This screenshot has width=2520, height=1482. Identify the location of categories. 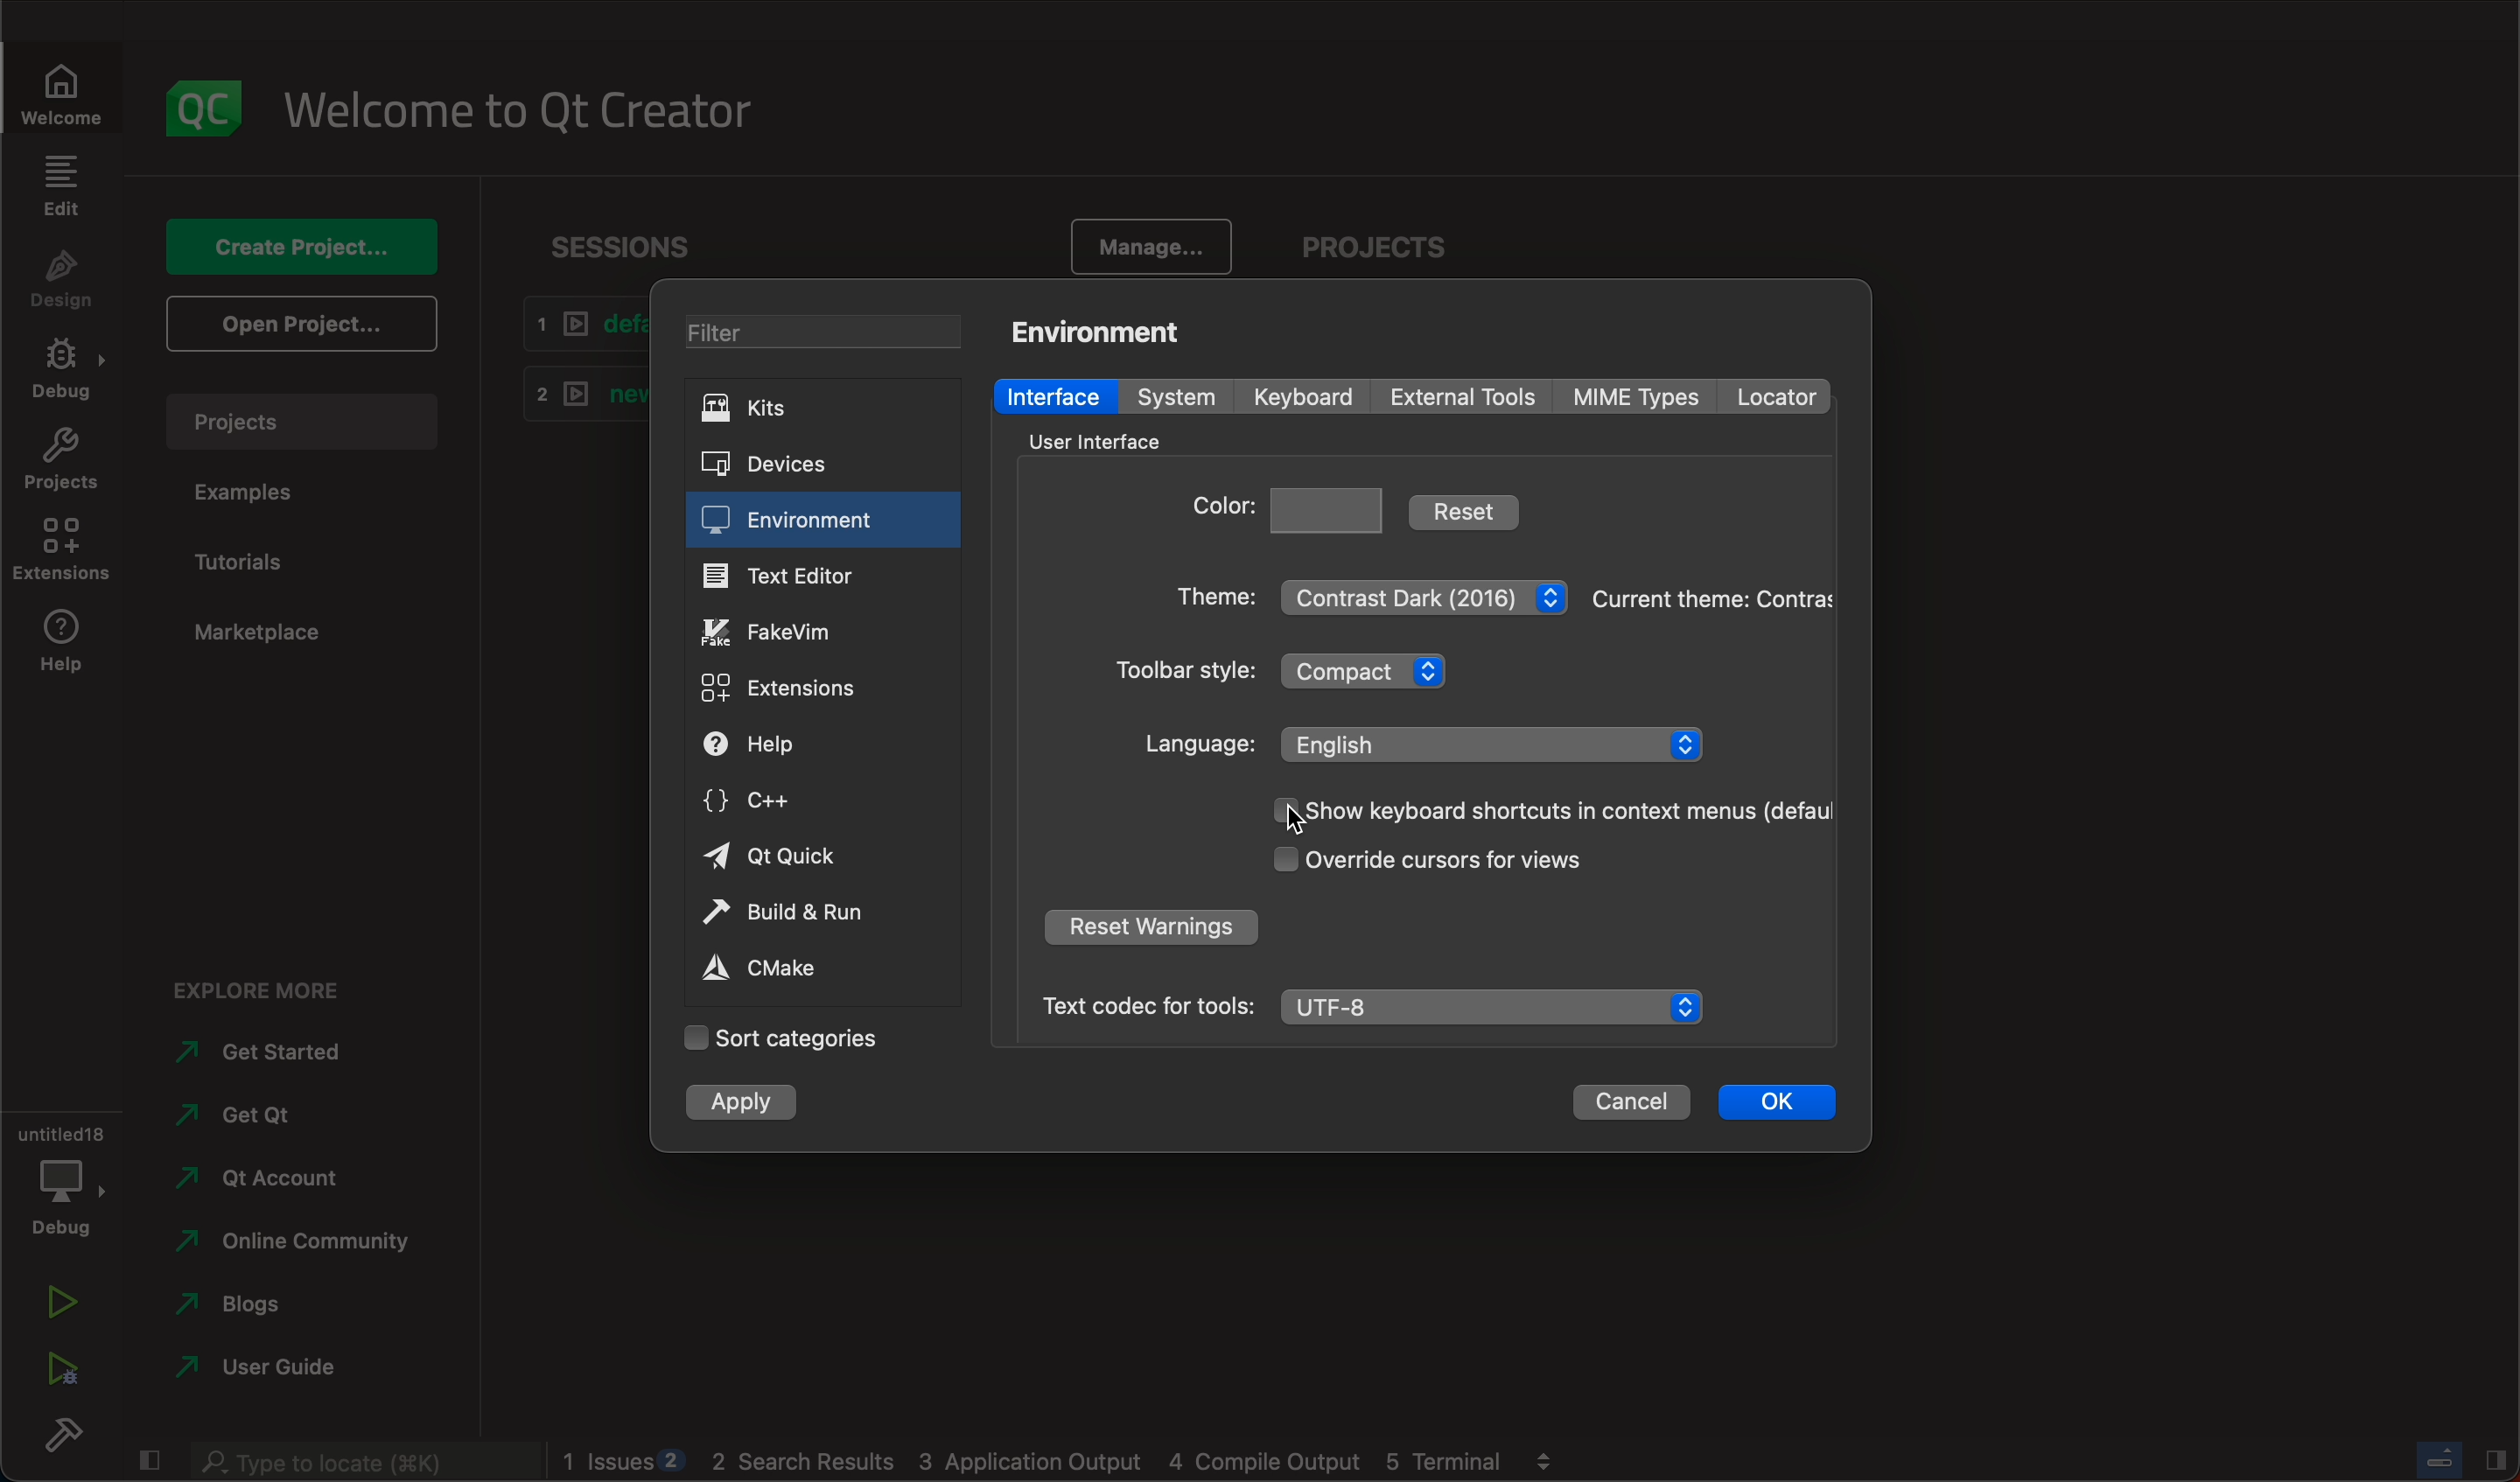
(780, 1037).